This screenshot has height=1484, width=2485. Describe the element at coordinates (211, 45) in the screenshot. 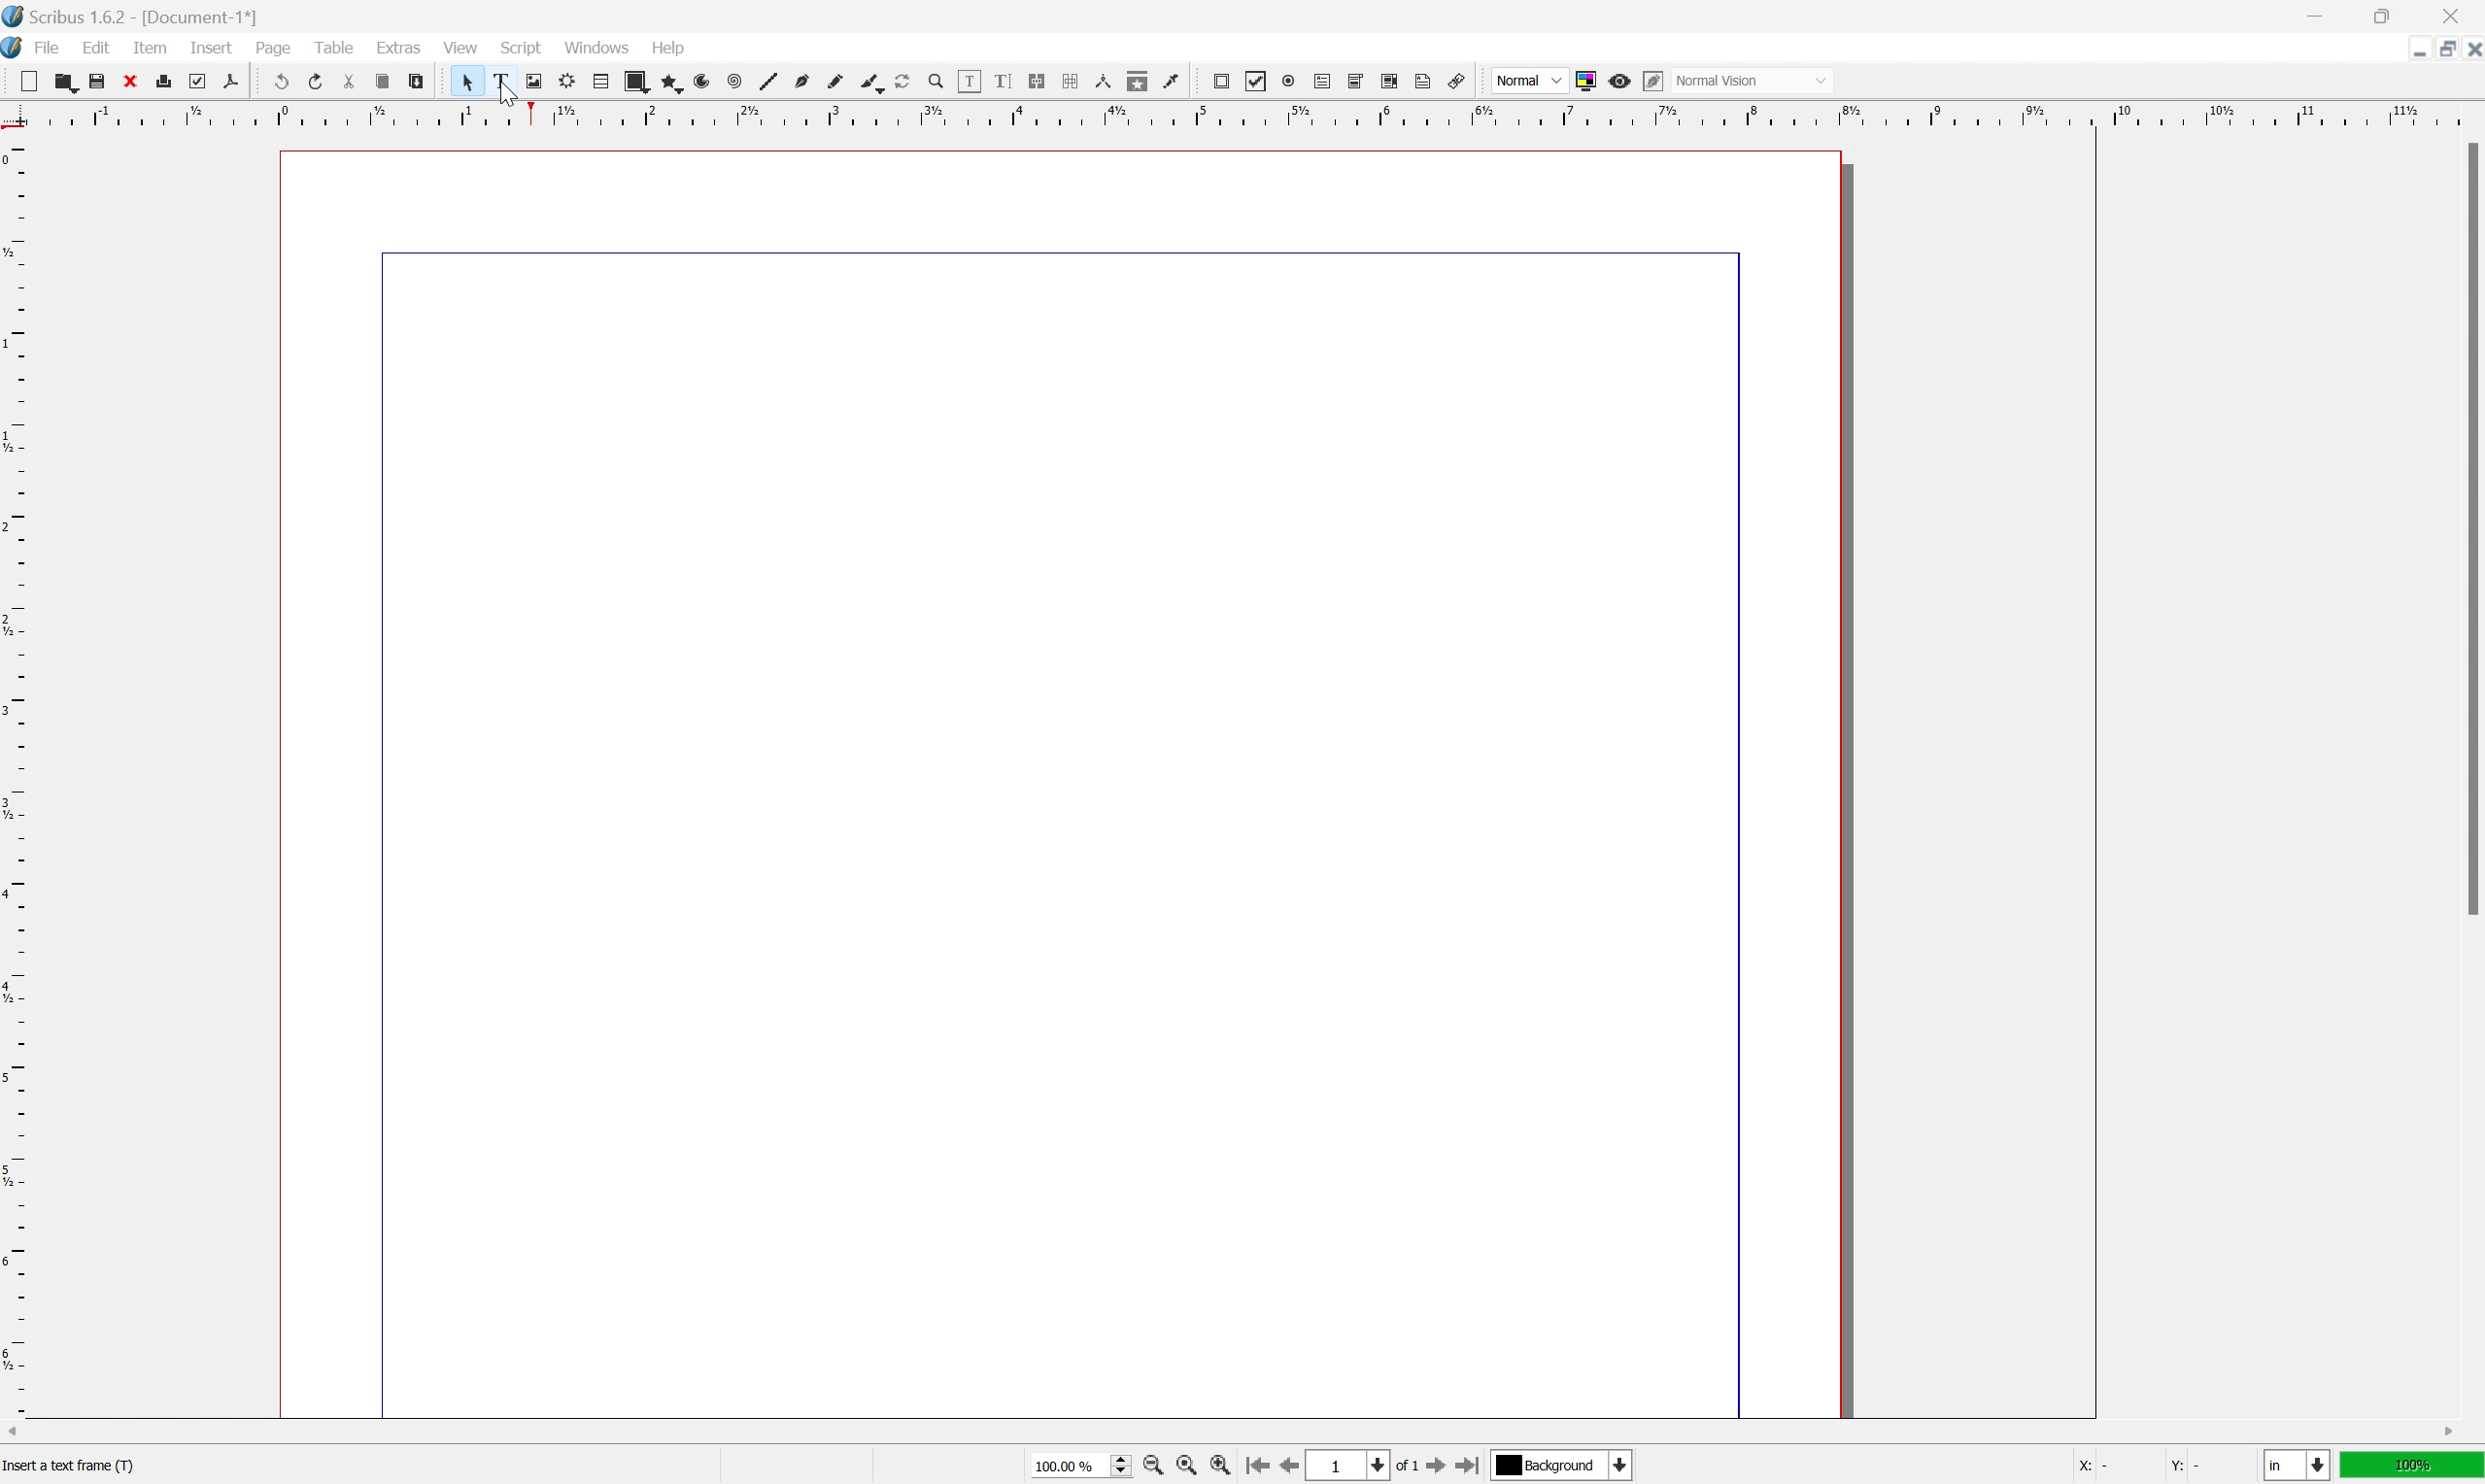

I see `insert` at that location.